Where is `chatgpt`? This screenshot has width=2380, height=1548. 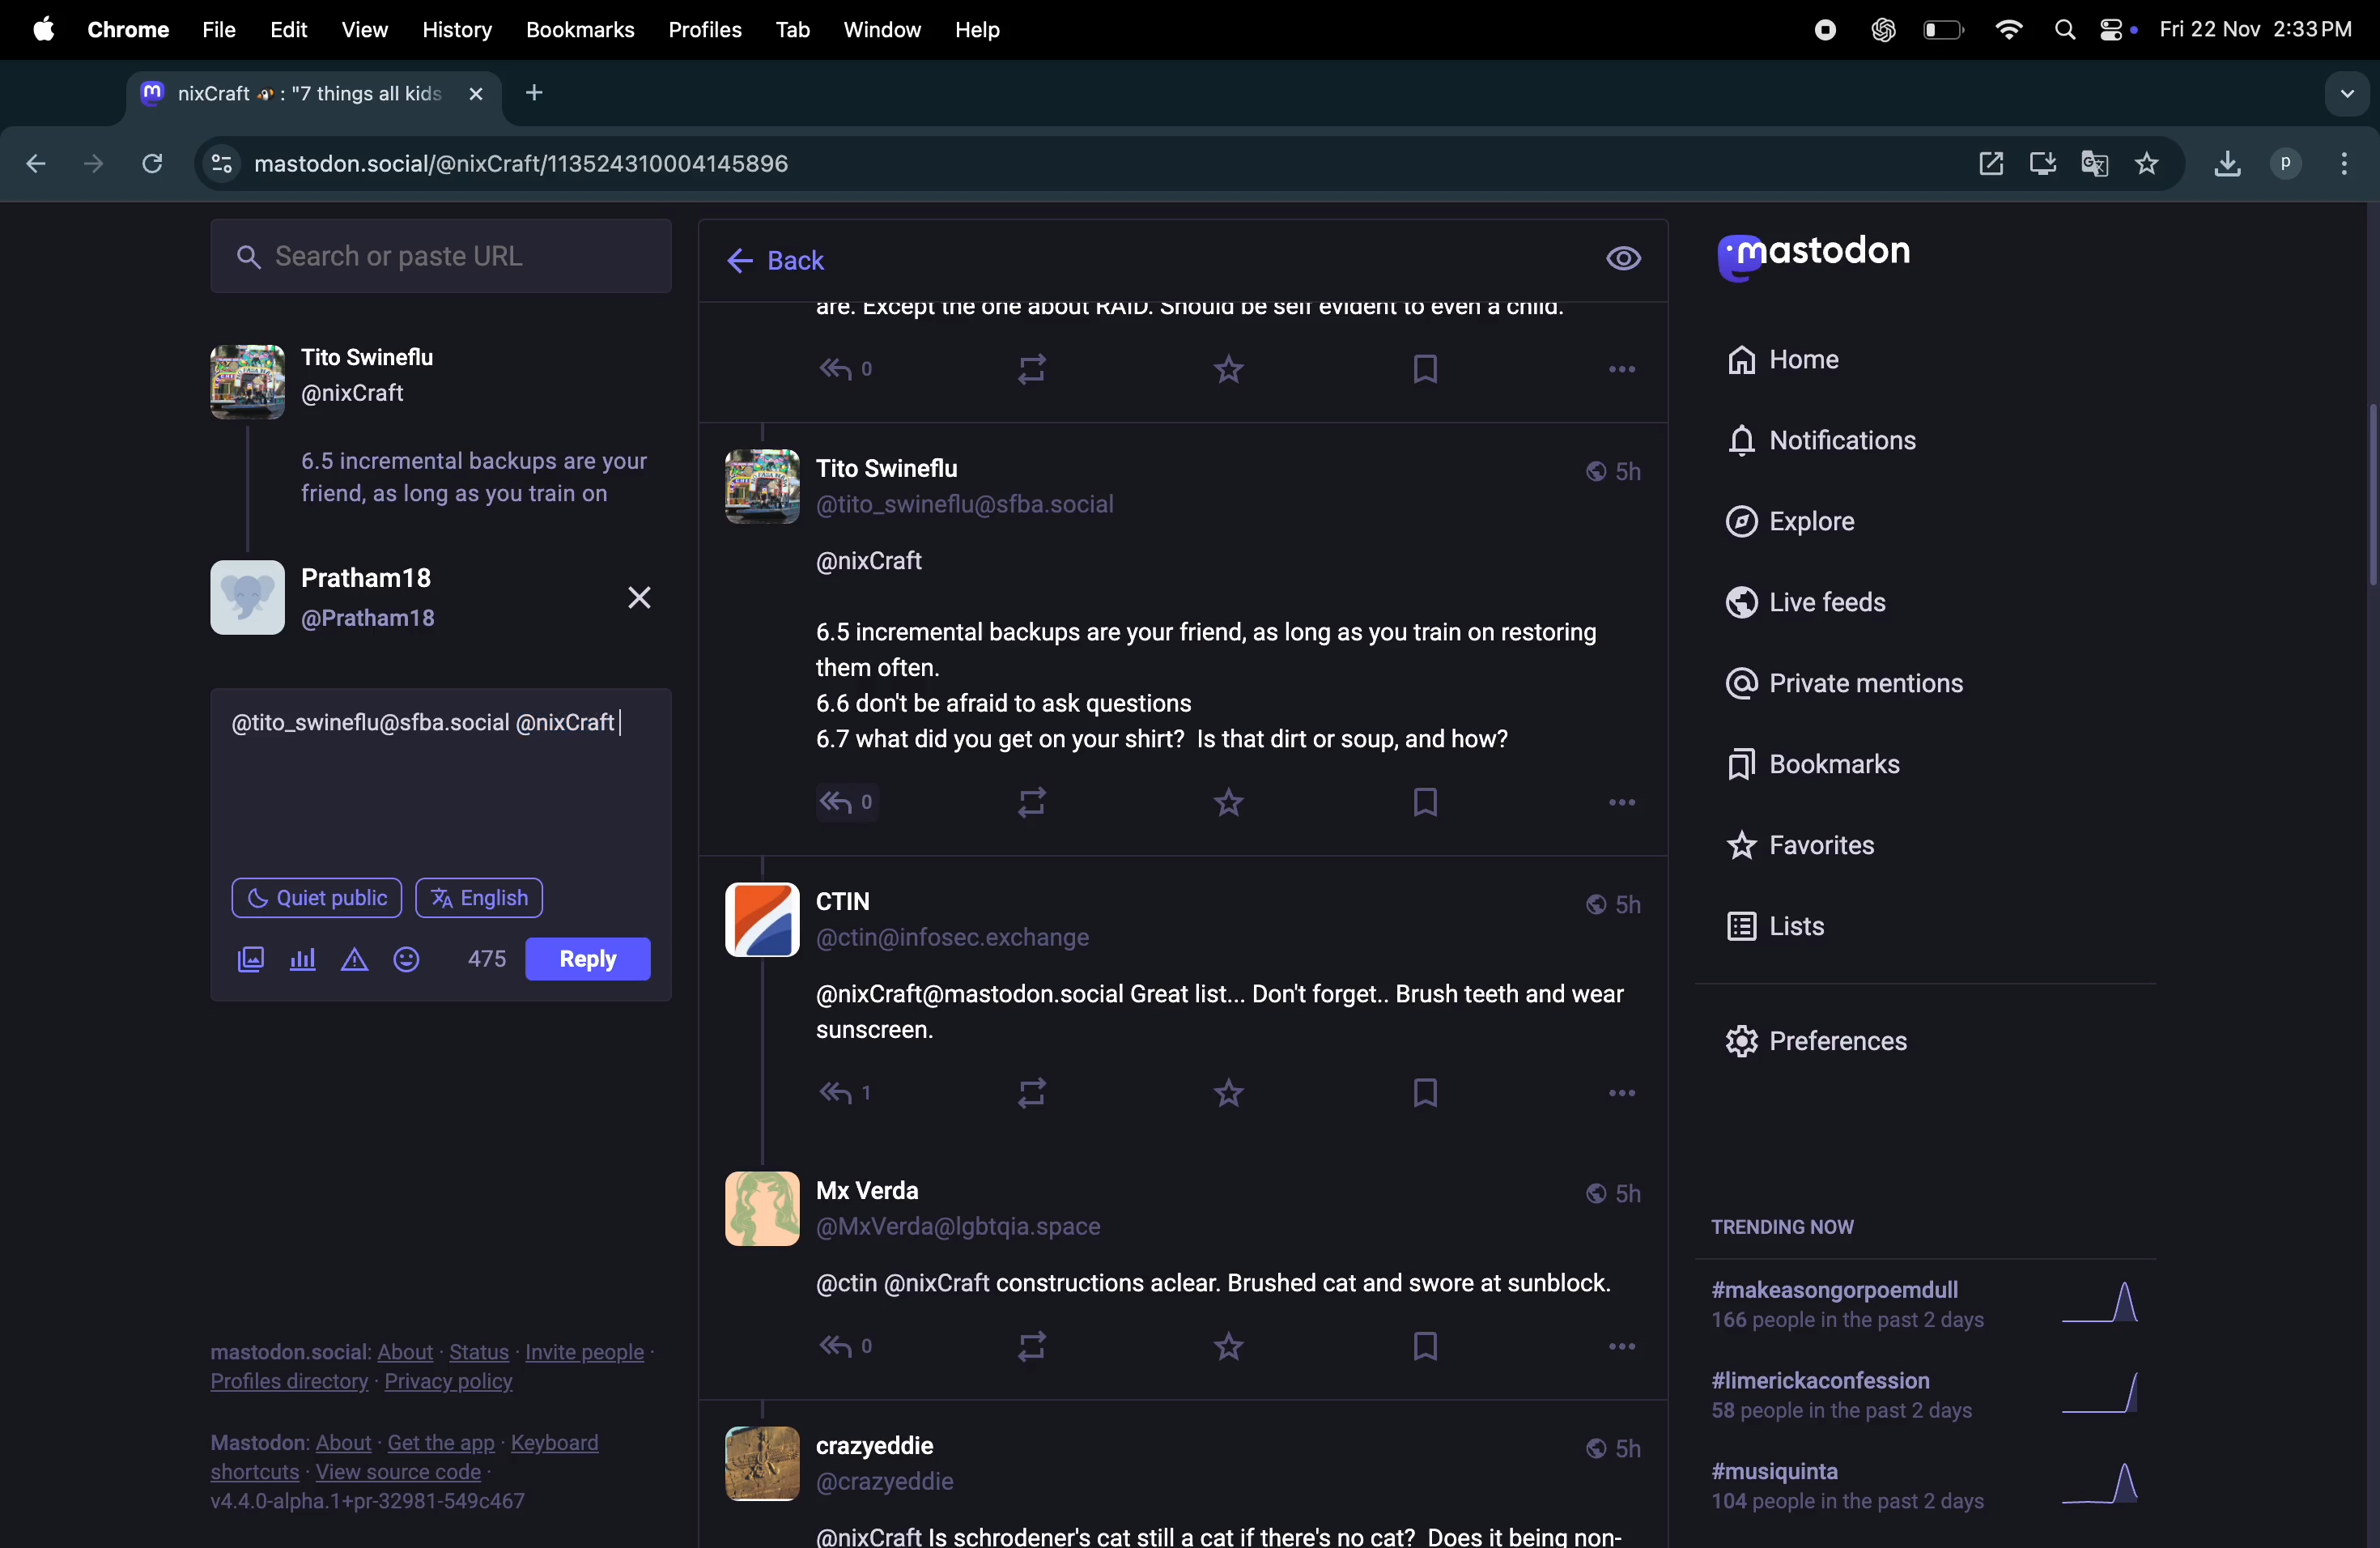 chatgpt is located at coordinates (1879, 30).